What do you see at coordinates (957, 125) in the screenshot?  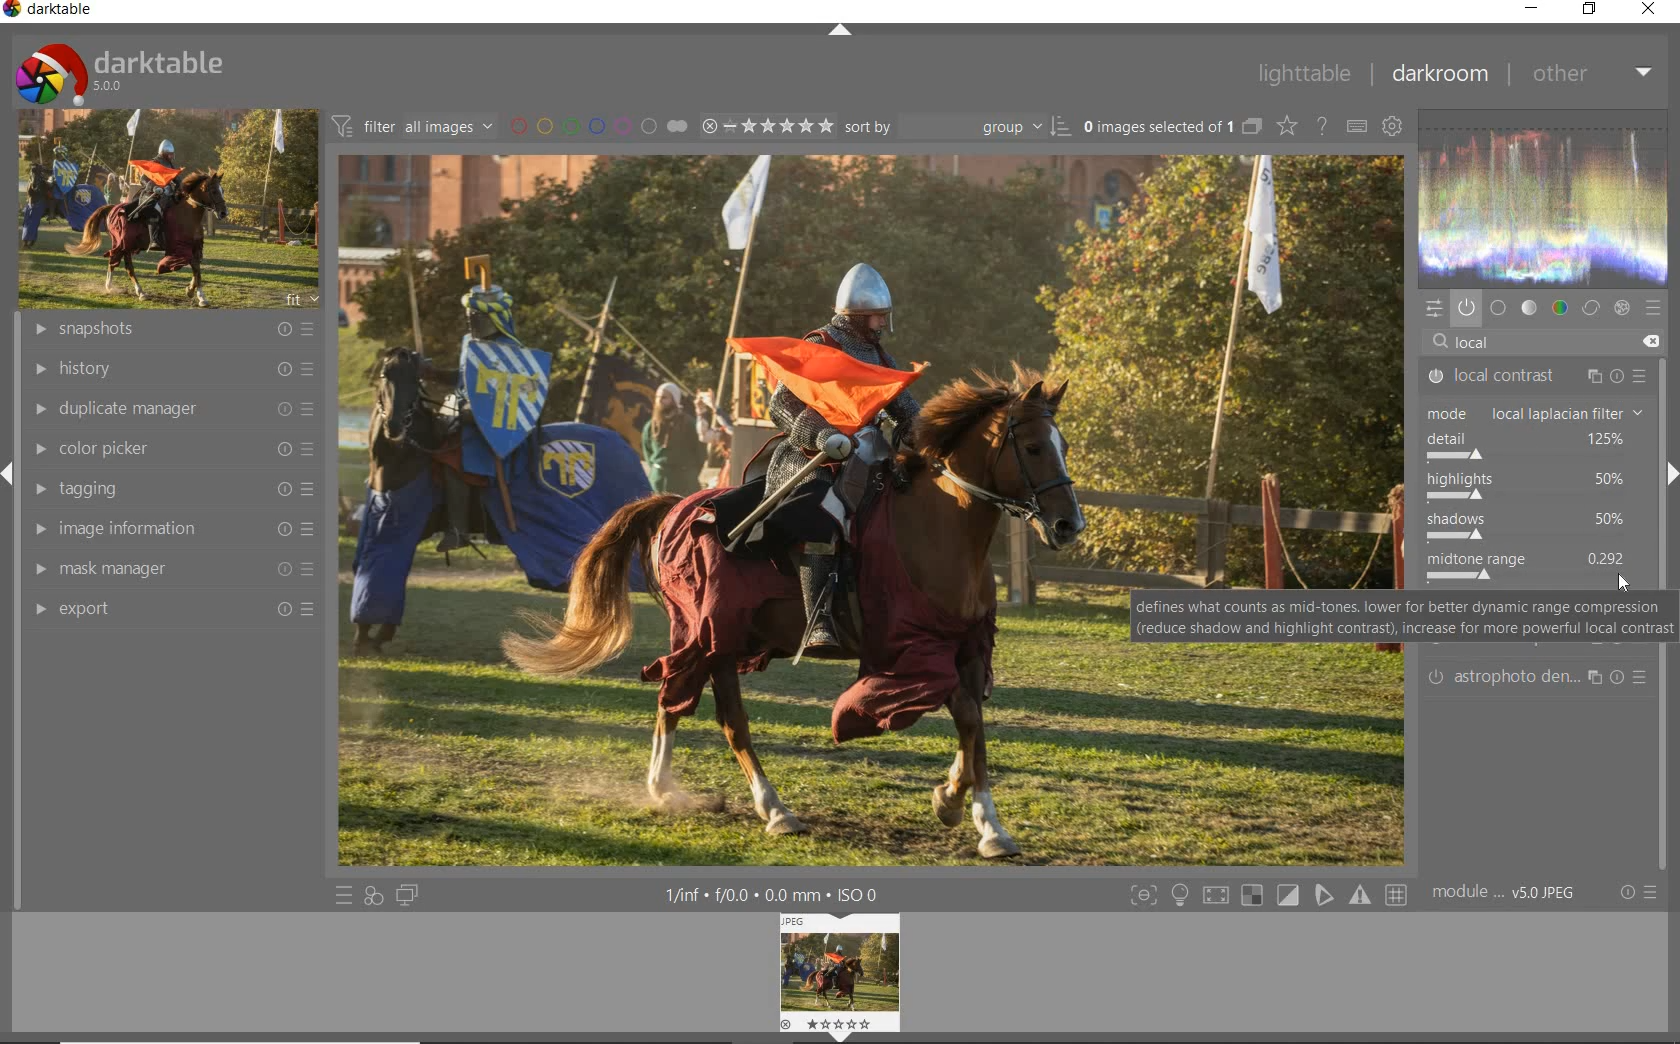 I see `Sort` at bounding box center [957, 125].